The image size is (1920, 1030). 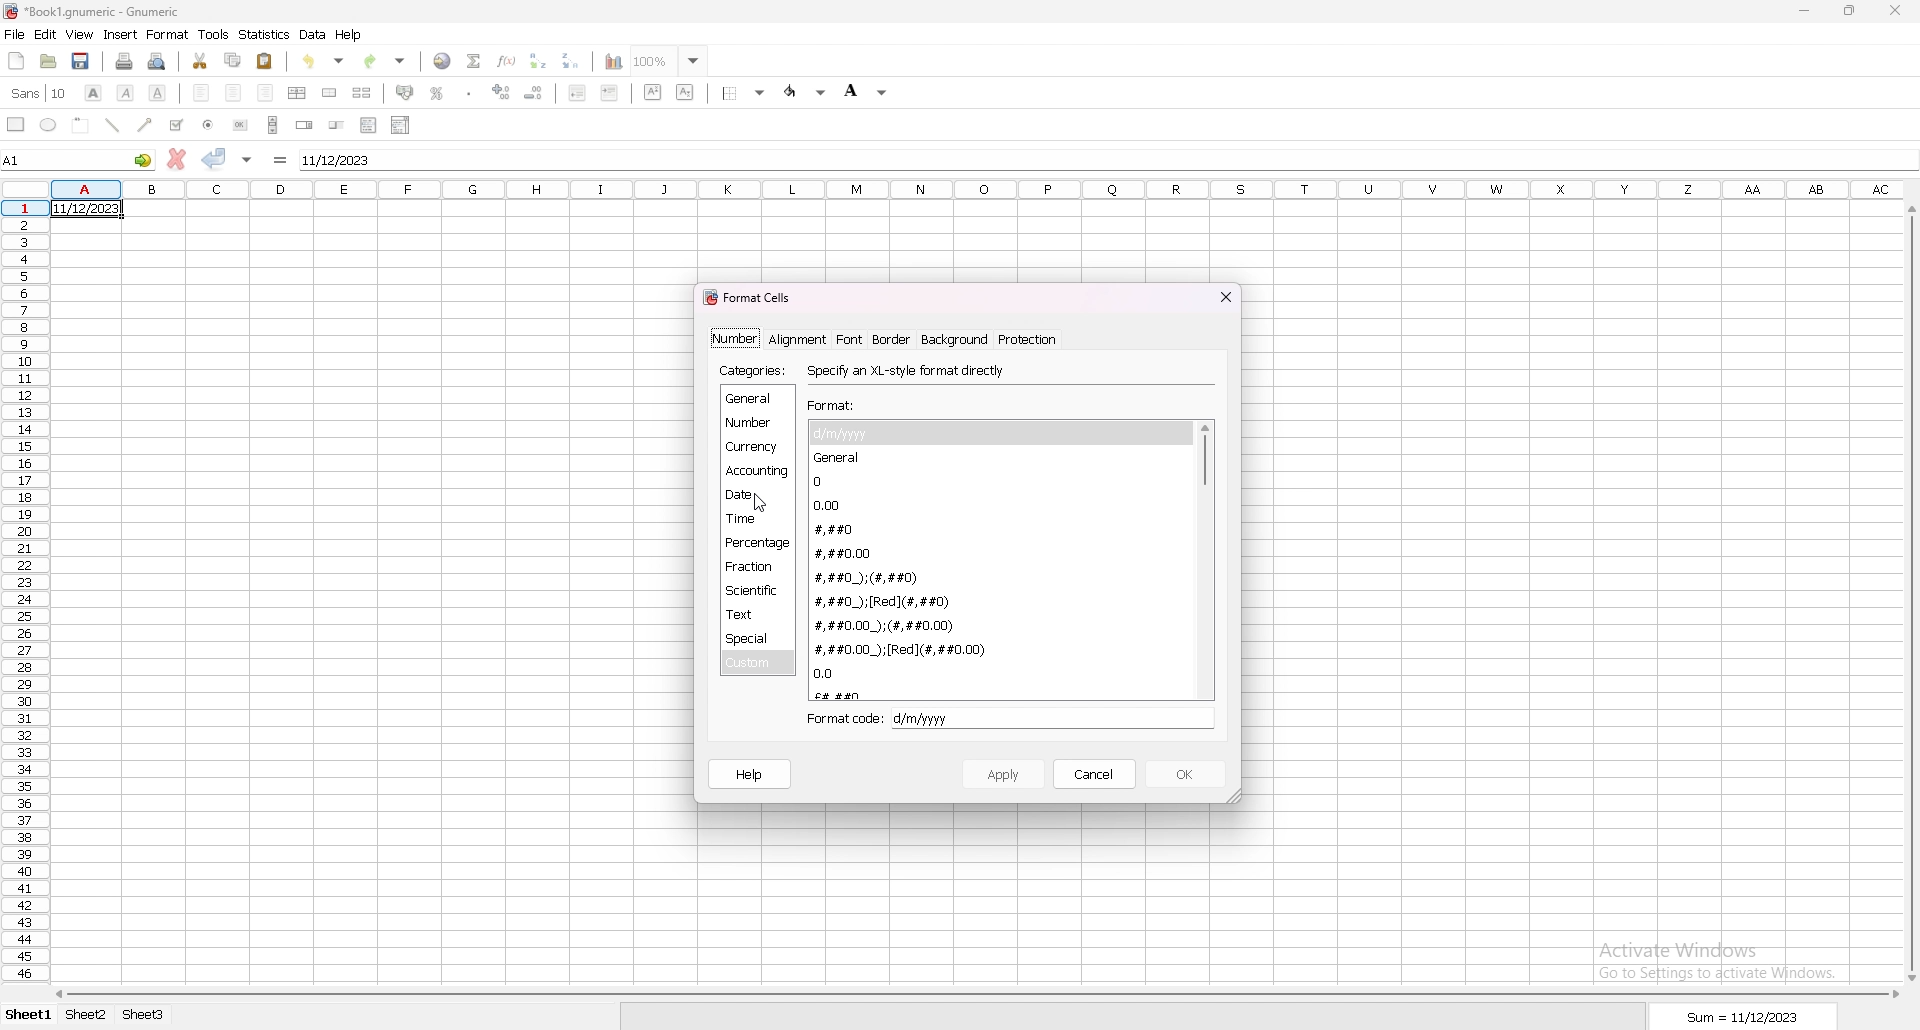 I want to click on centre horizontally, so click(x=297, y=93).